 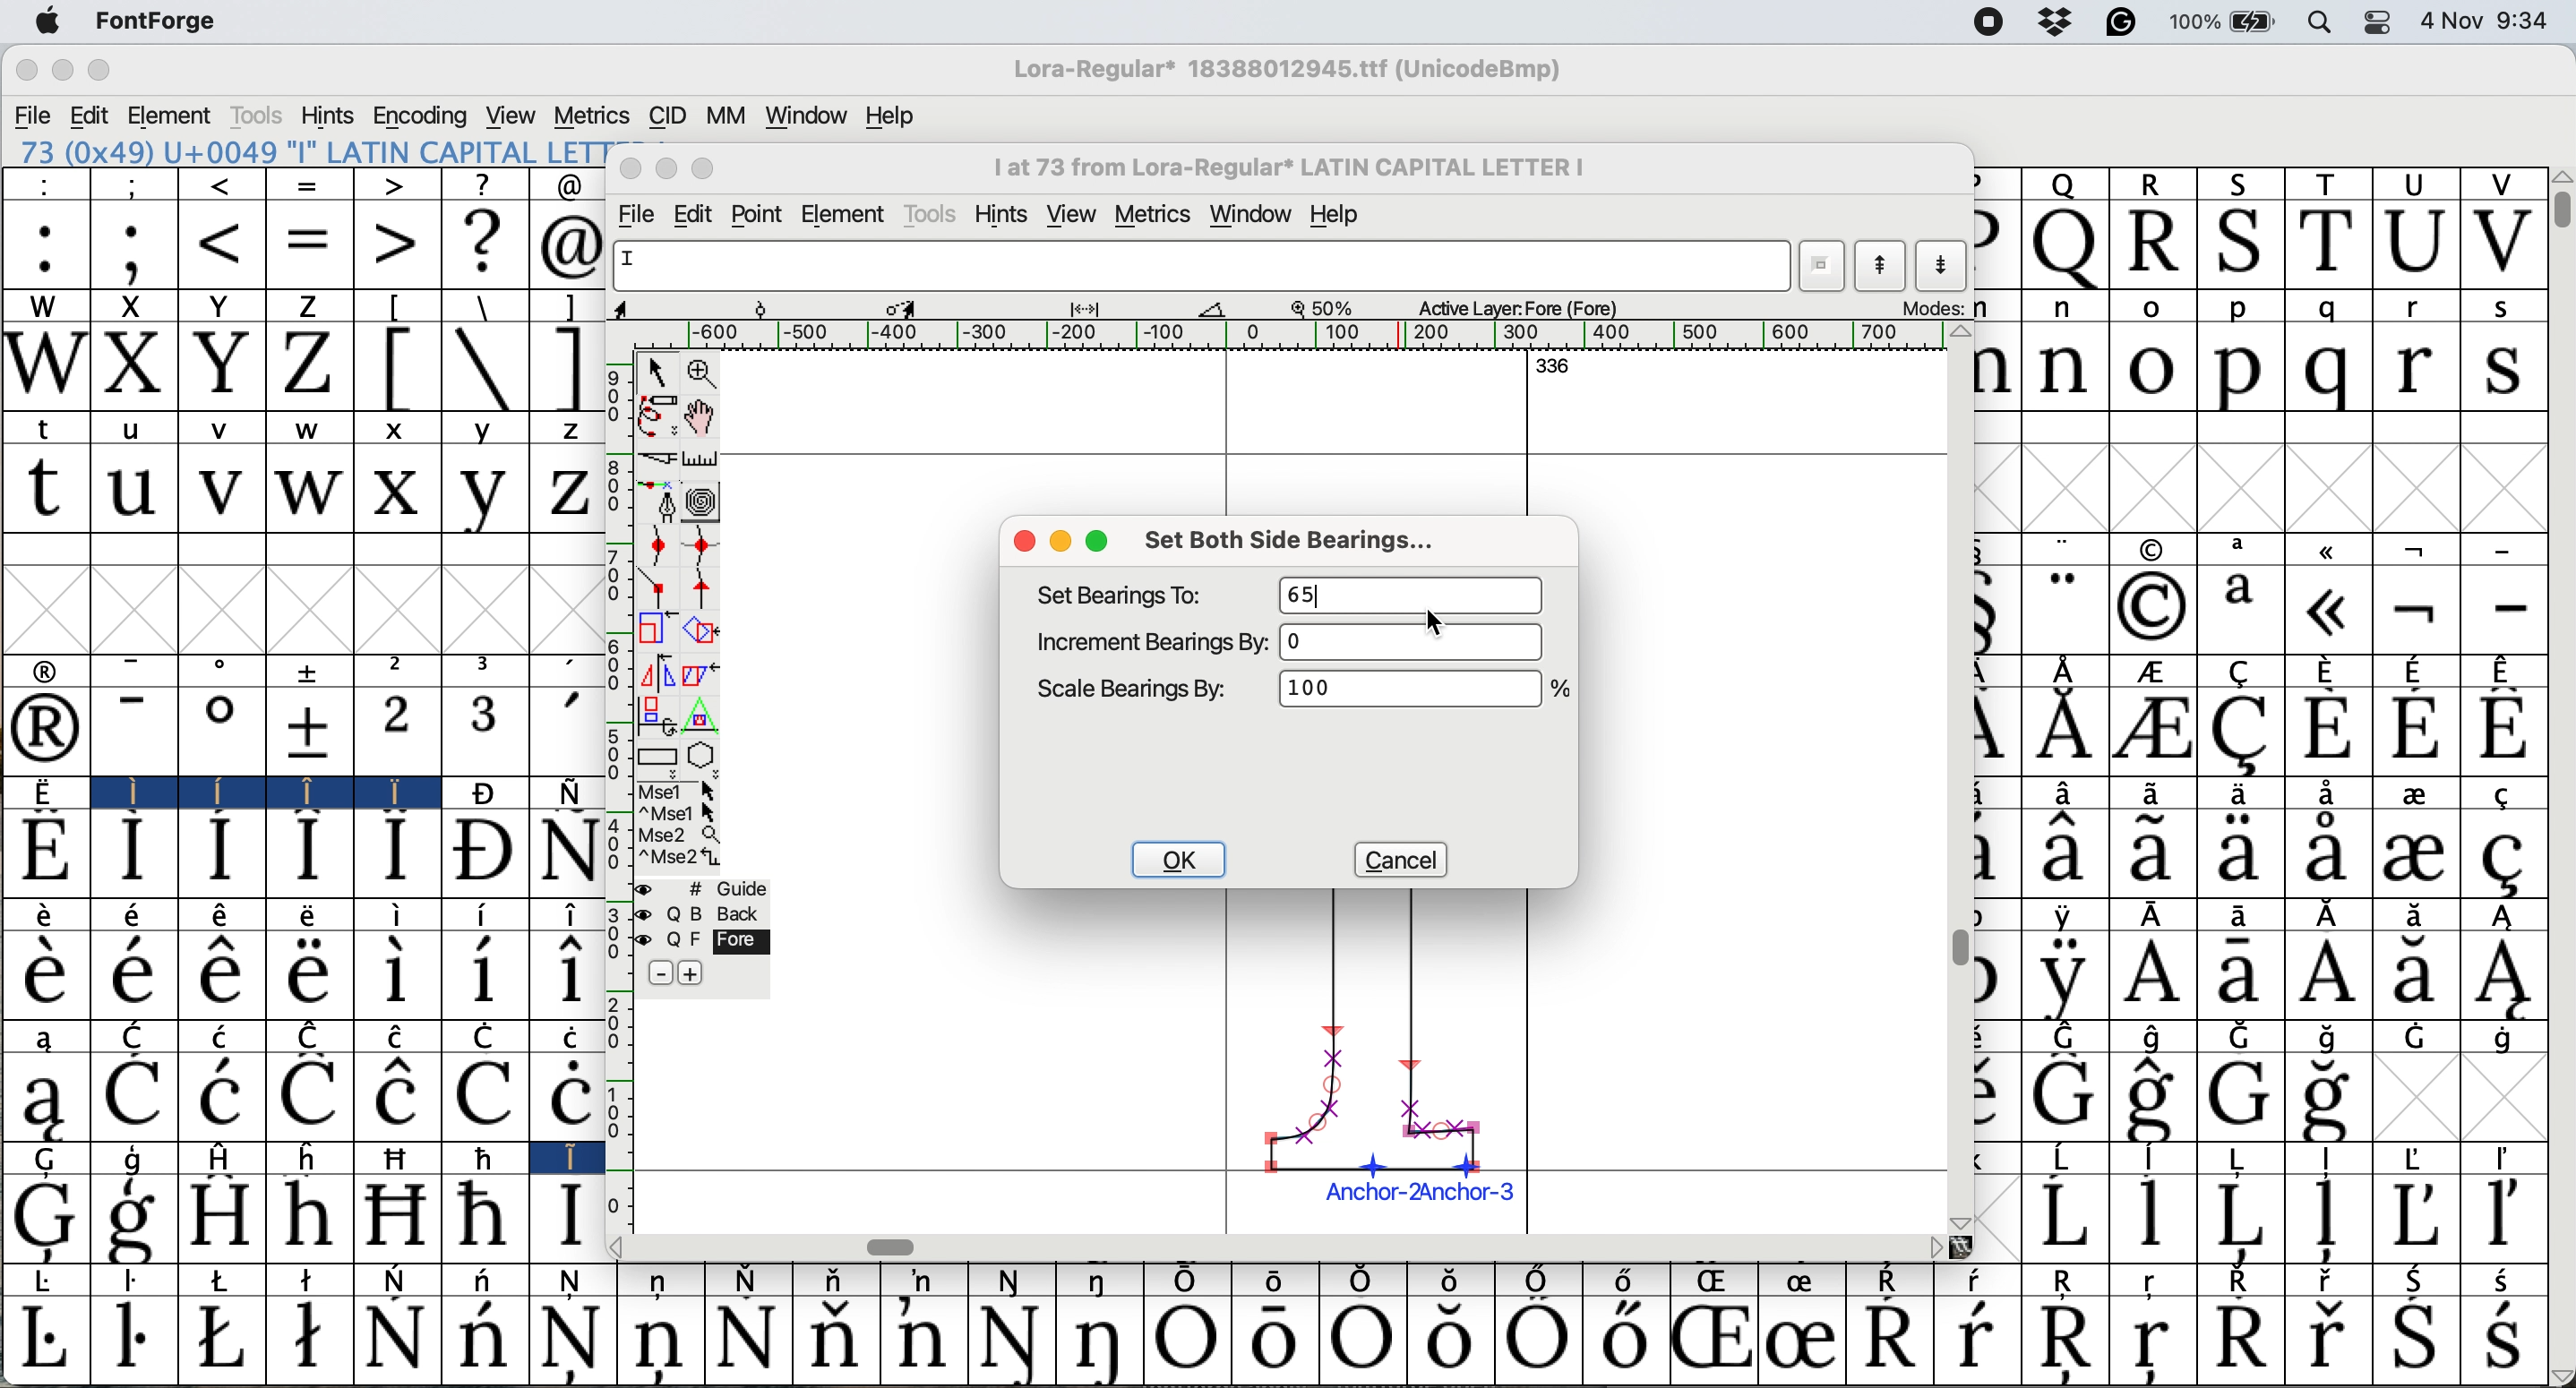 I want to click on Symbol, so click(x=1269, y=1342).